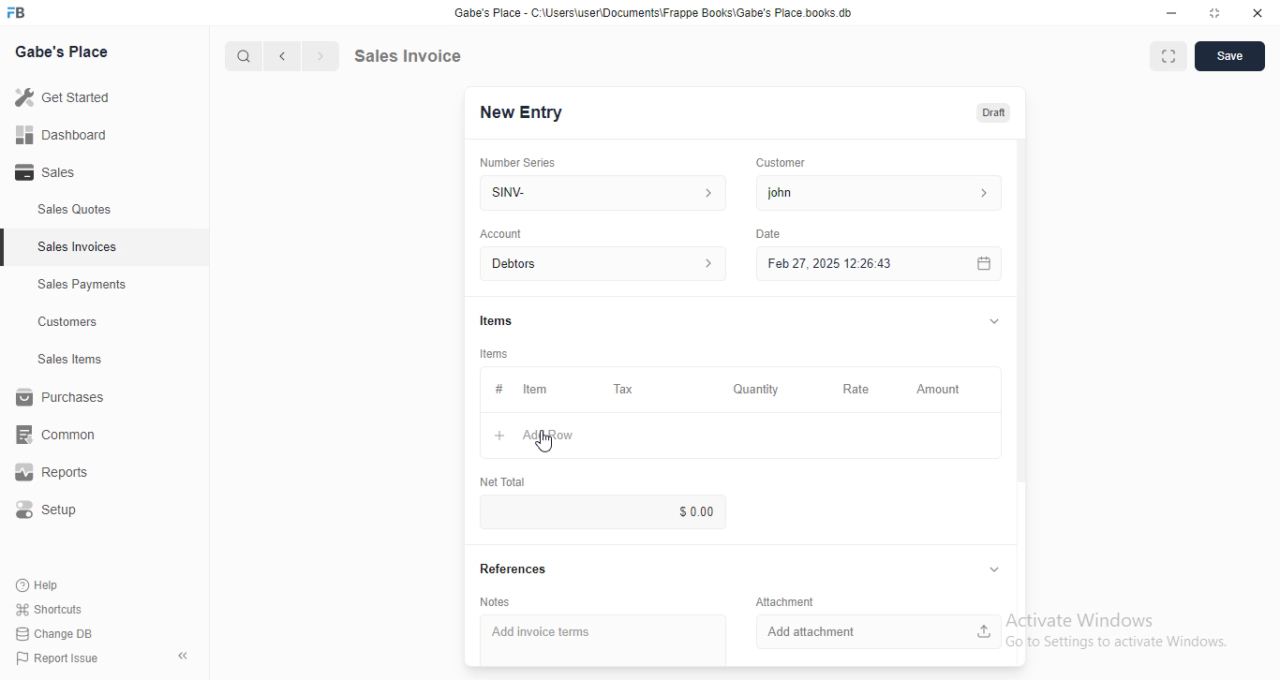  I want to click on Gabe's Place - C'\Users\userDocuments\Frappe Books\Gabe's Place books db, so click(657, 13).